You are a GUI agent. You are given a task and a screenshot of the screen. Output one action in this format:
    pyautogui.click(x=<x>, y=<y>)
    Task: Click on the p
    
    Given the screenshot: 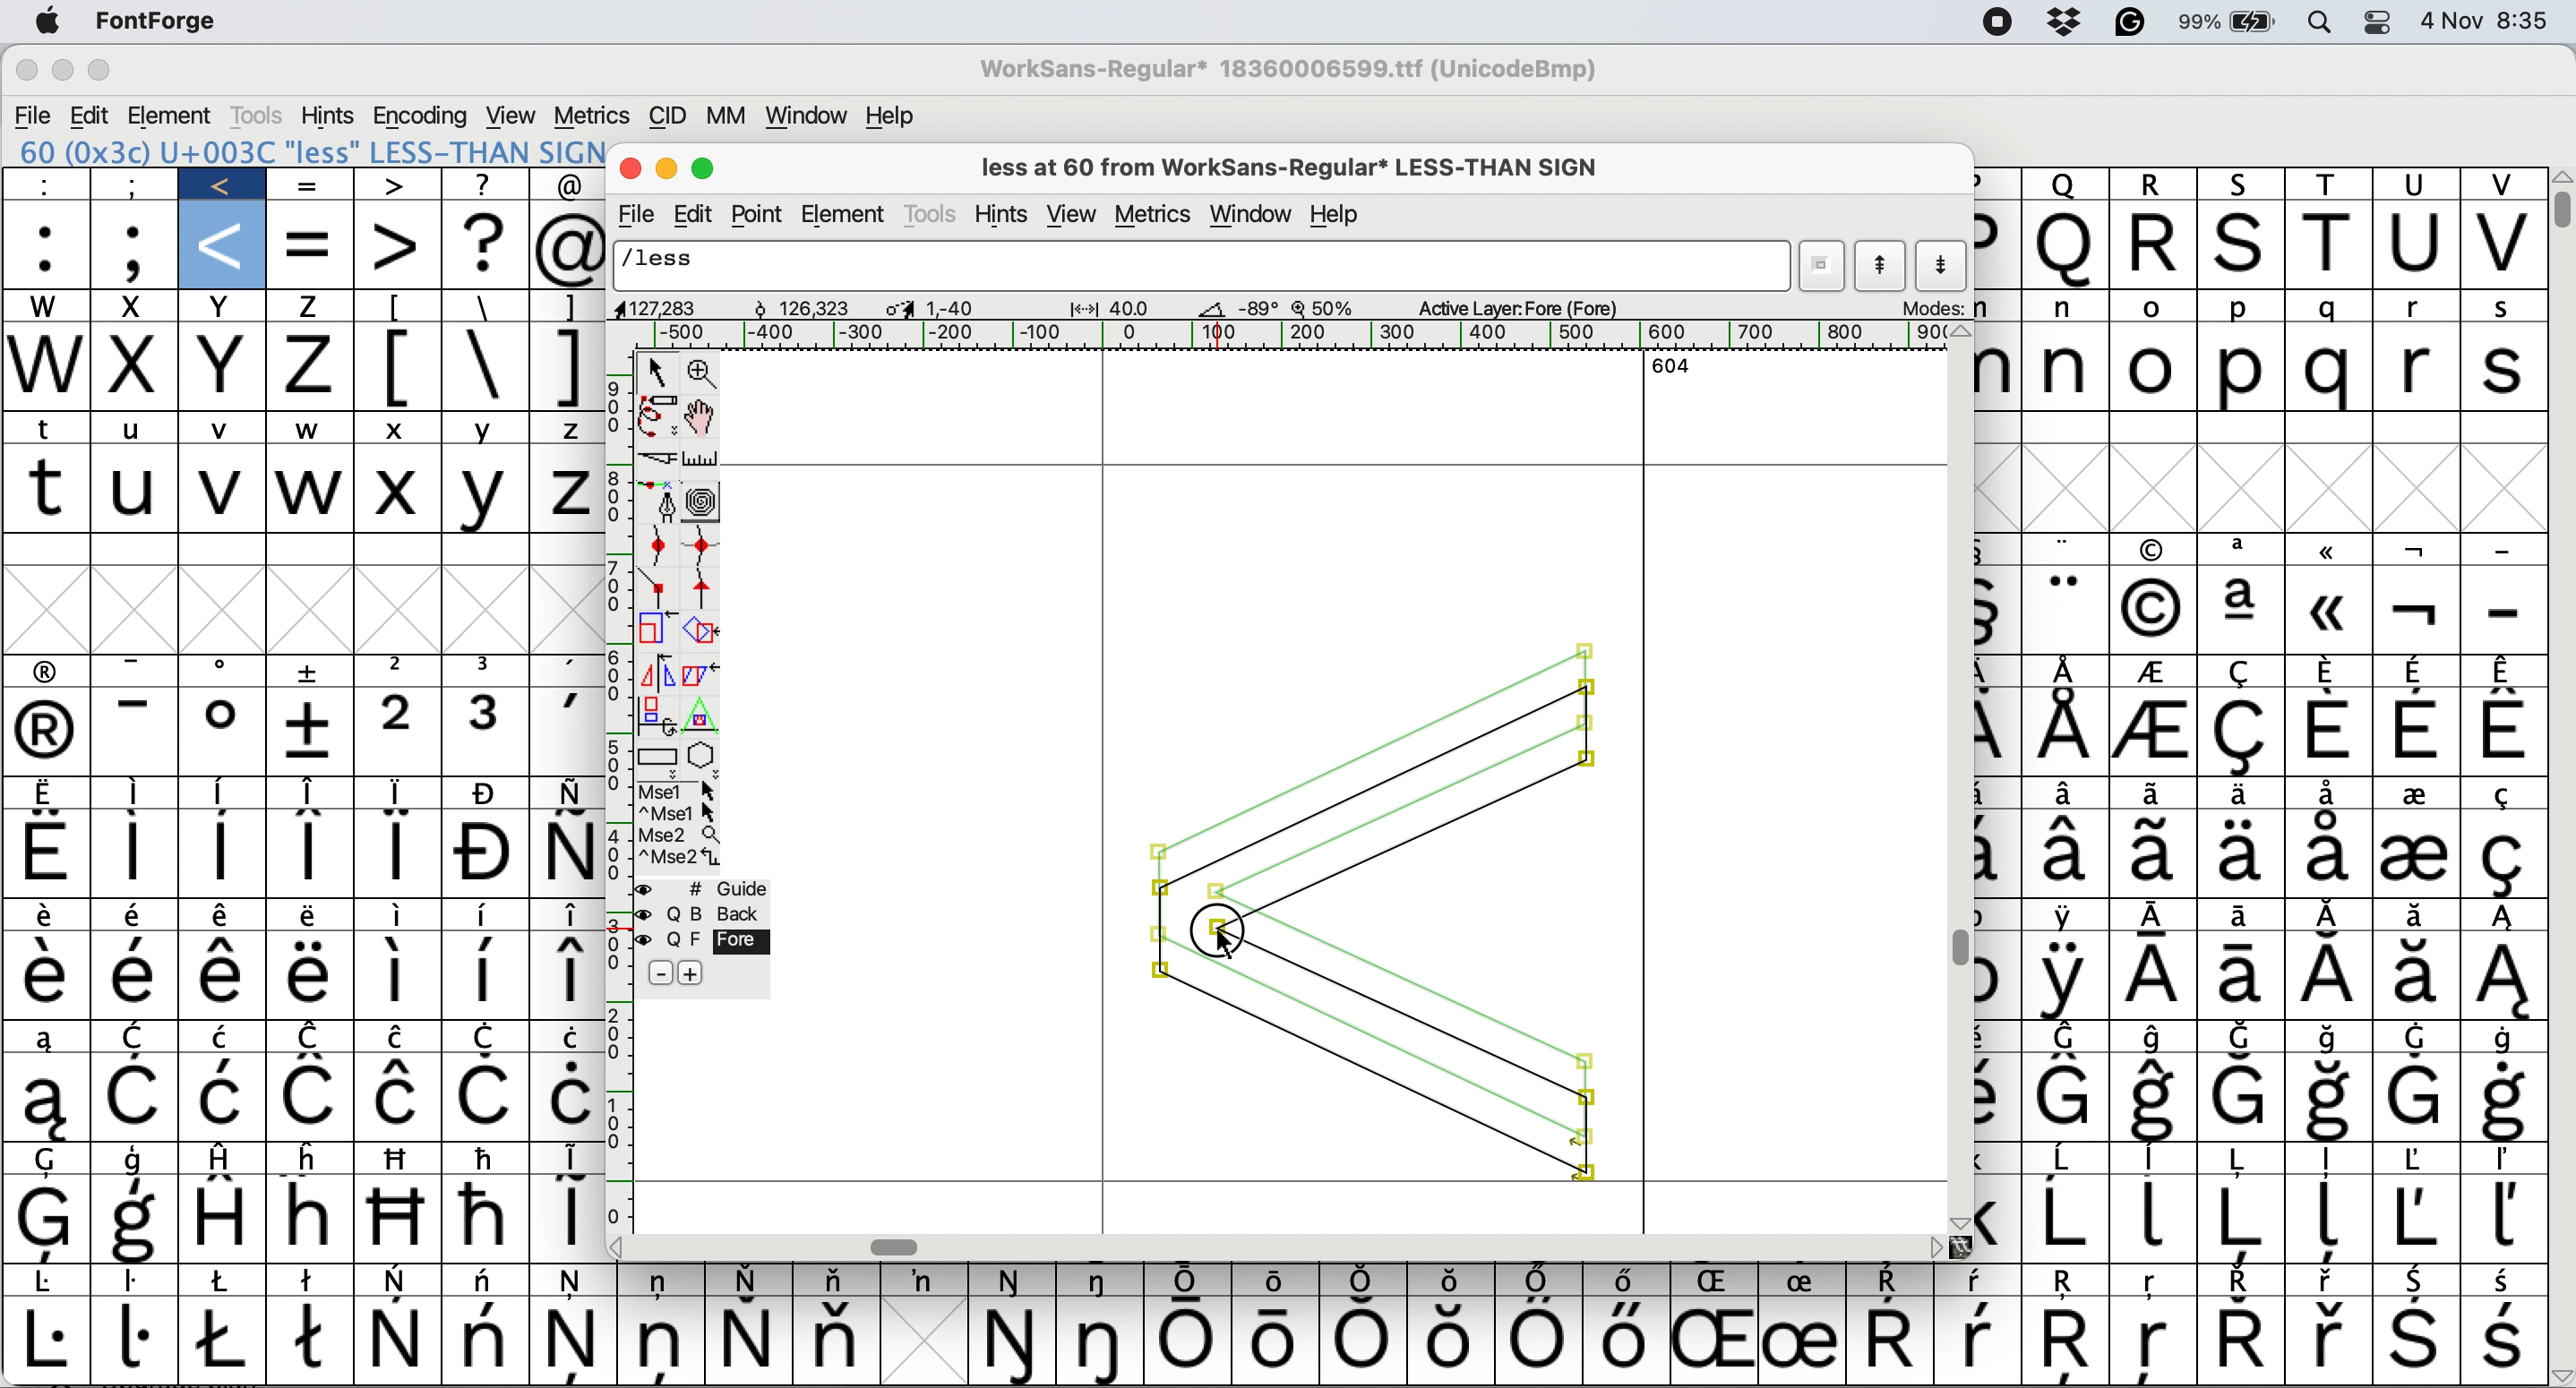 What is the action you would take?
    pyautogui.click(x=2240, y=309)
    